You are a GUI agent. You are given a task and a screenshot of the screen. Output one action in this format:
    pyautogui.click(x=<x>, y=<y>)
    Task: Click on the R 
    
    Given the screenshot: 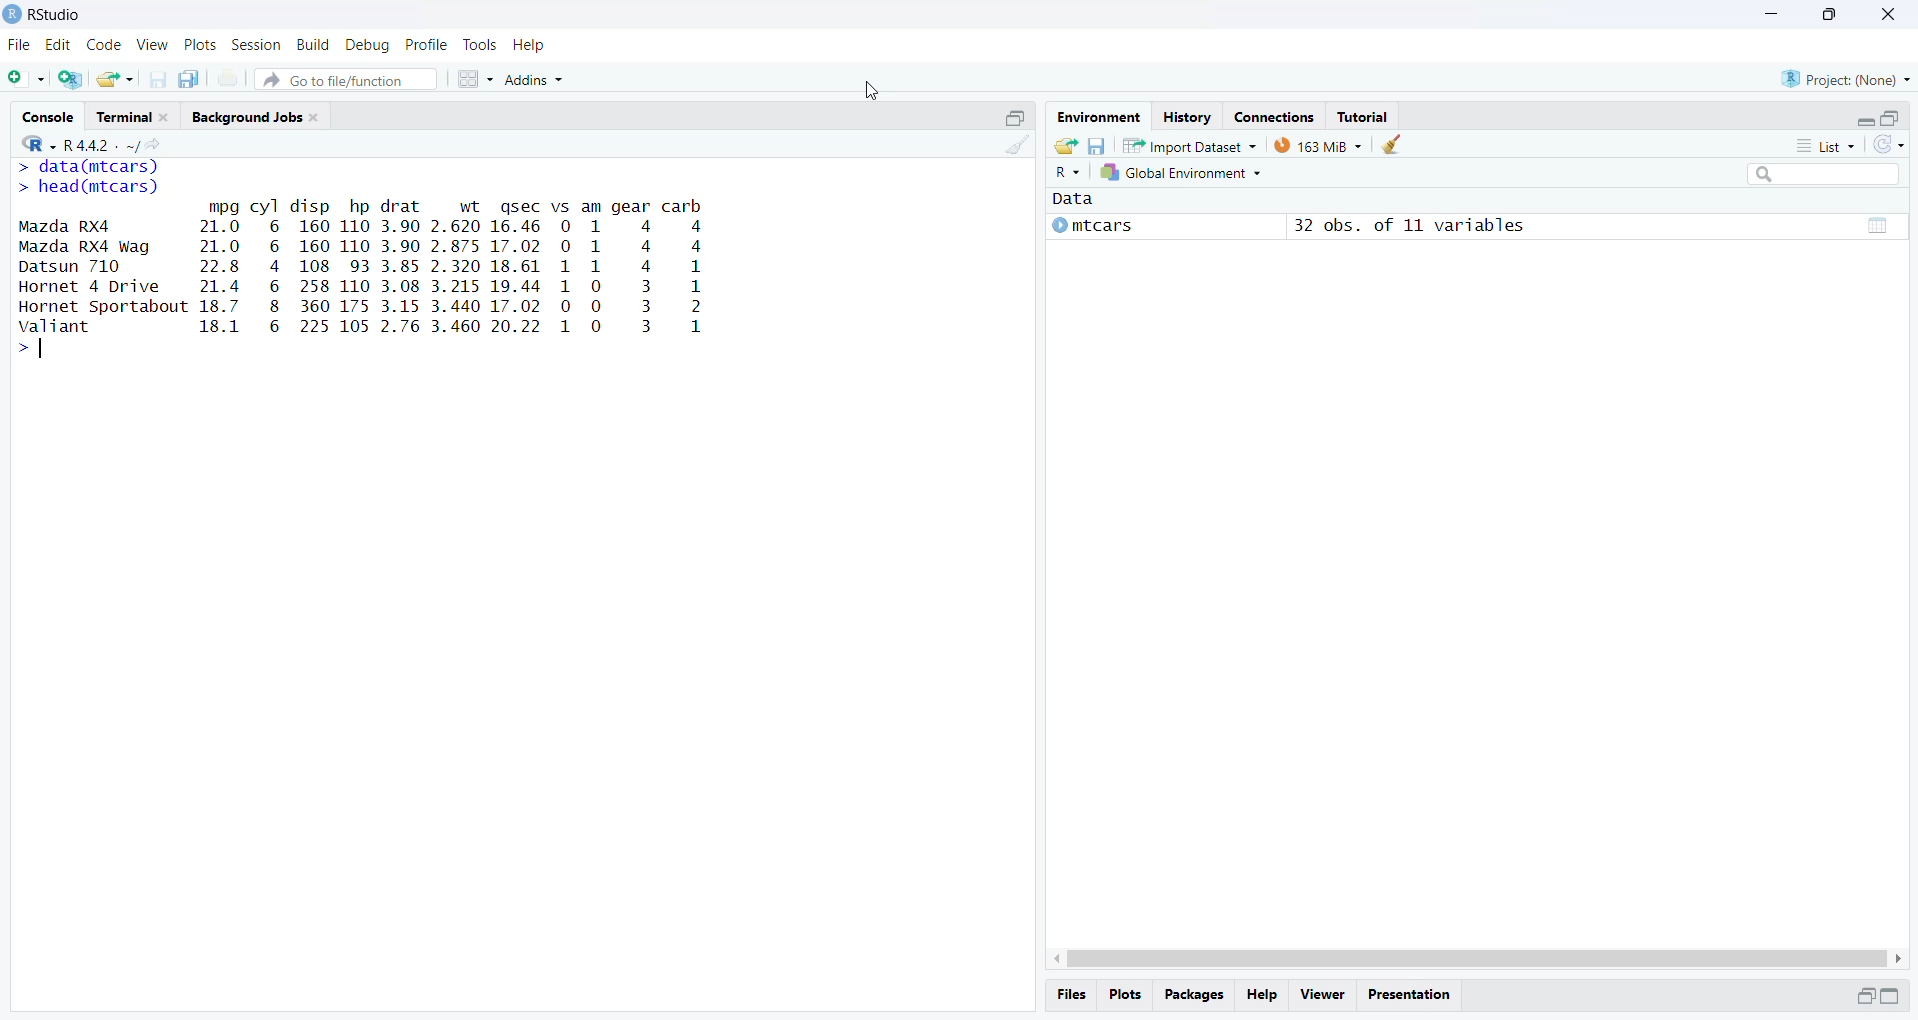 What is the action you would take?
    pyautogui.click(x=40, y=144)
    